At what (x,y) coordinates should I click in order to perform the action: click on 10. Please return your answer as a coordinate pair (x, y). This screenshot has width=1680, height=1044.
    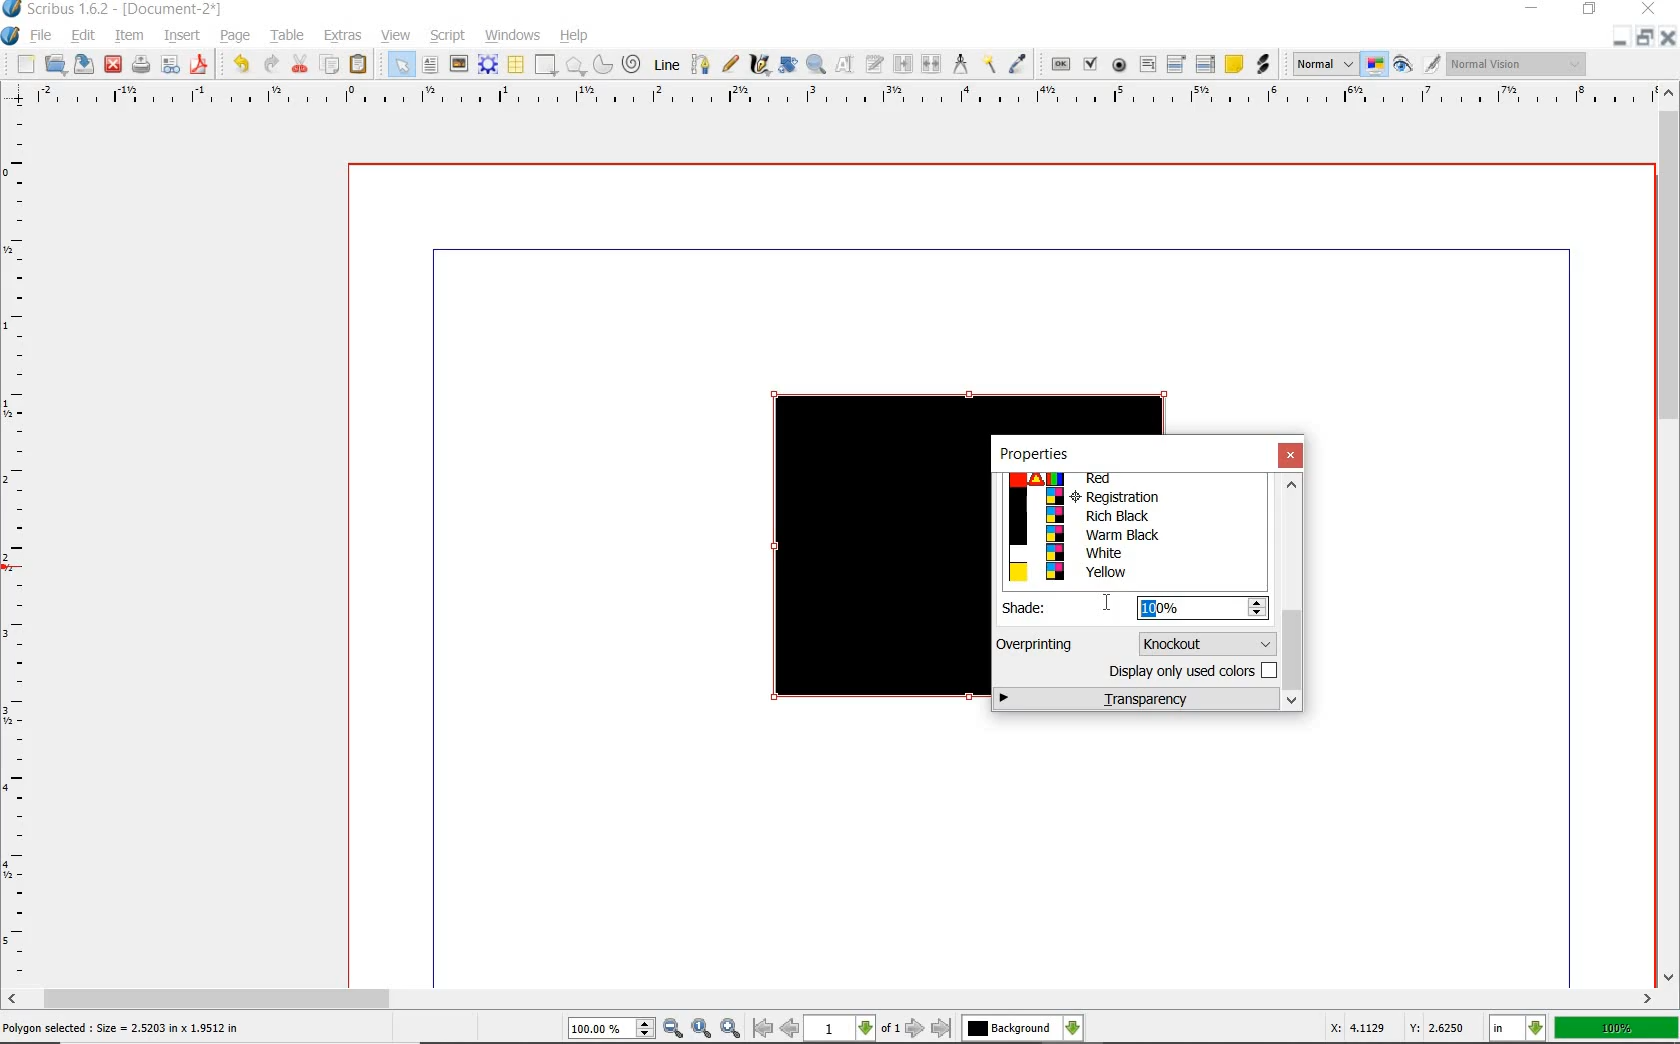
    Looking at the image, I should click on (1147, 608).